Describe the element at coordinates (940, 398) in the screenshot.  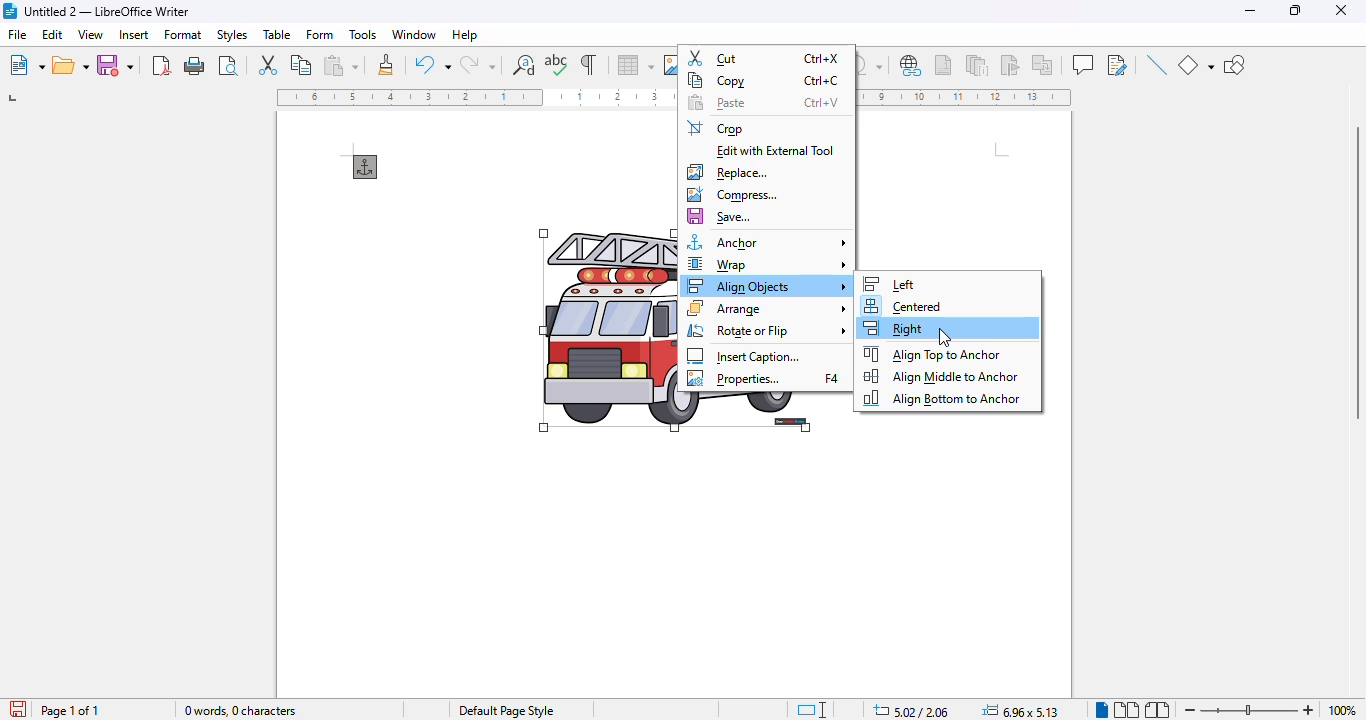
I see `align bottom to anchor` at that location.